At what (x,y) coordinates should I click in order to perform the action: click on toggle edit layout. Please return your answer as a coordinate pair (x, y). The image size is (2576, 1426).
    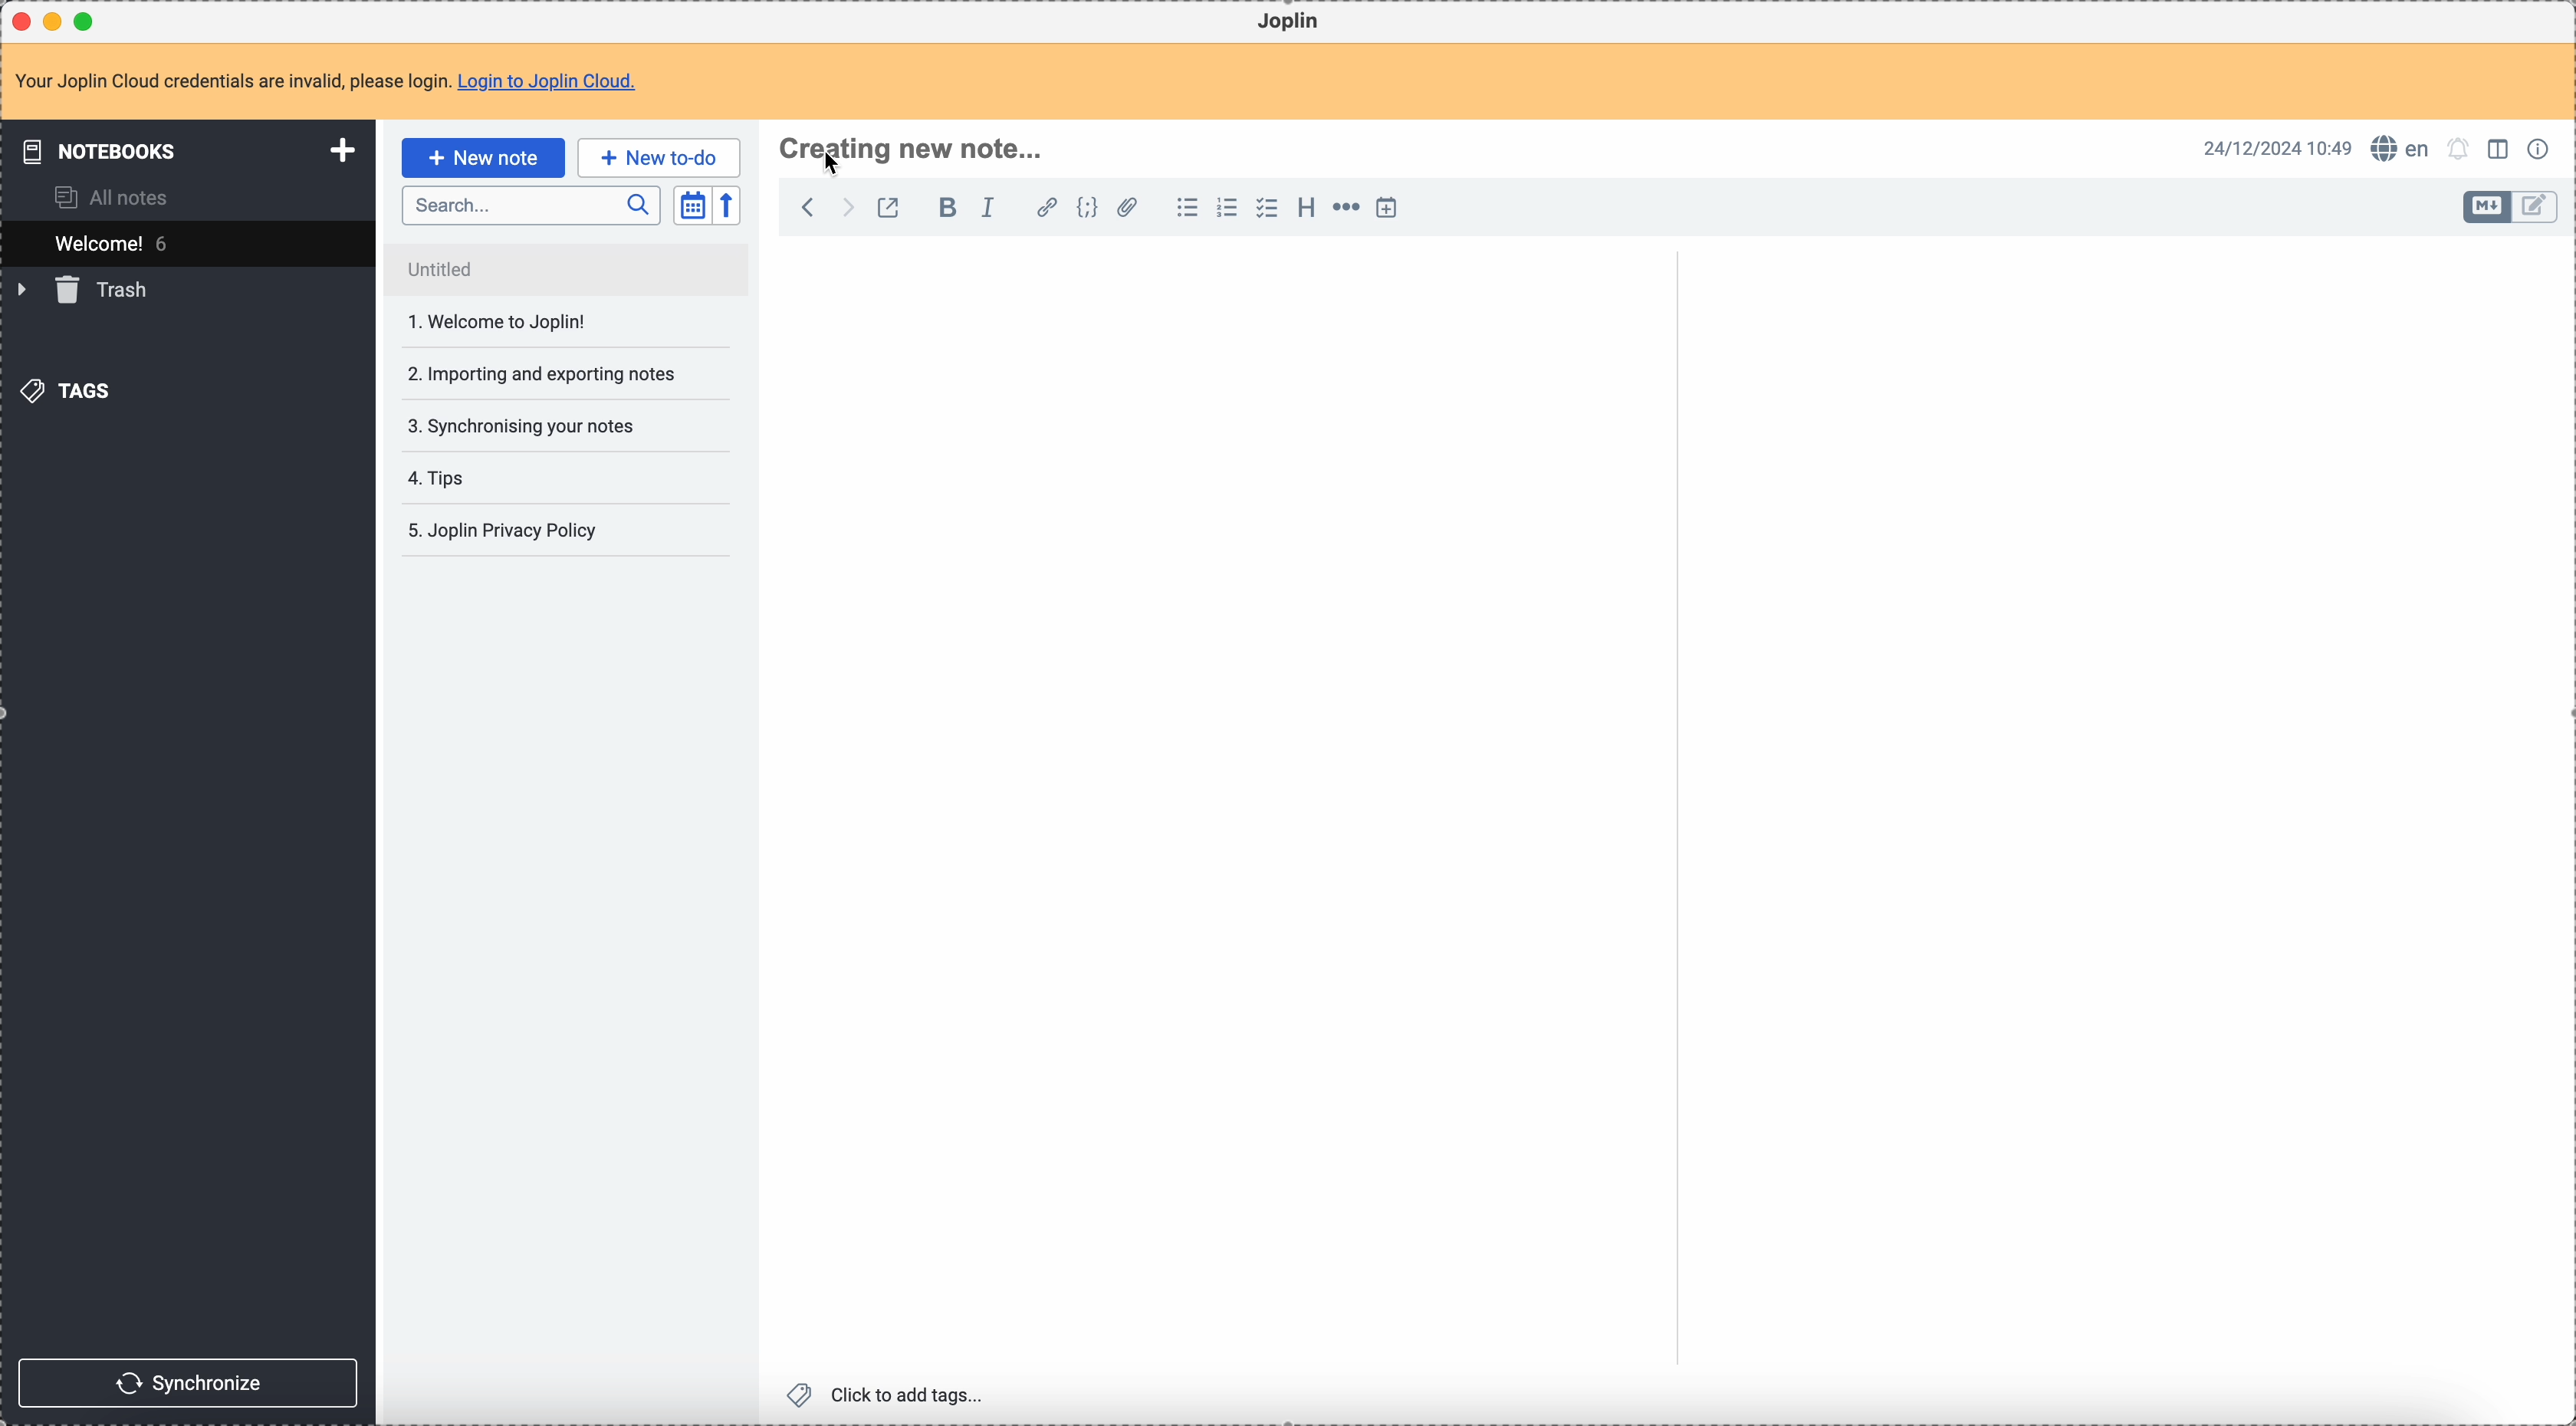
    Looking at the image, I should click on (2502, 152).